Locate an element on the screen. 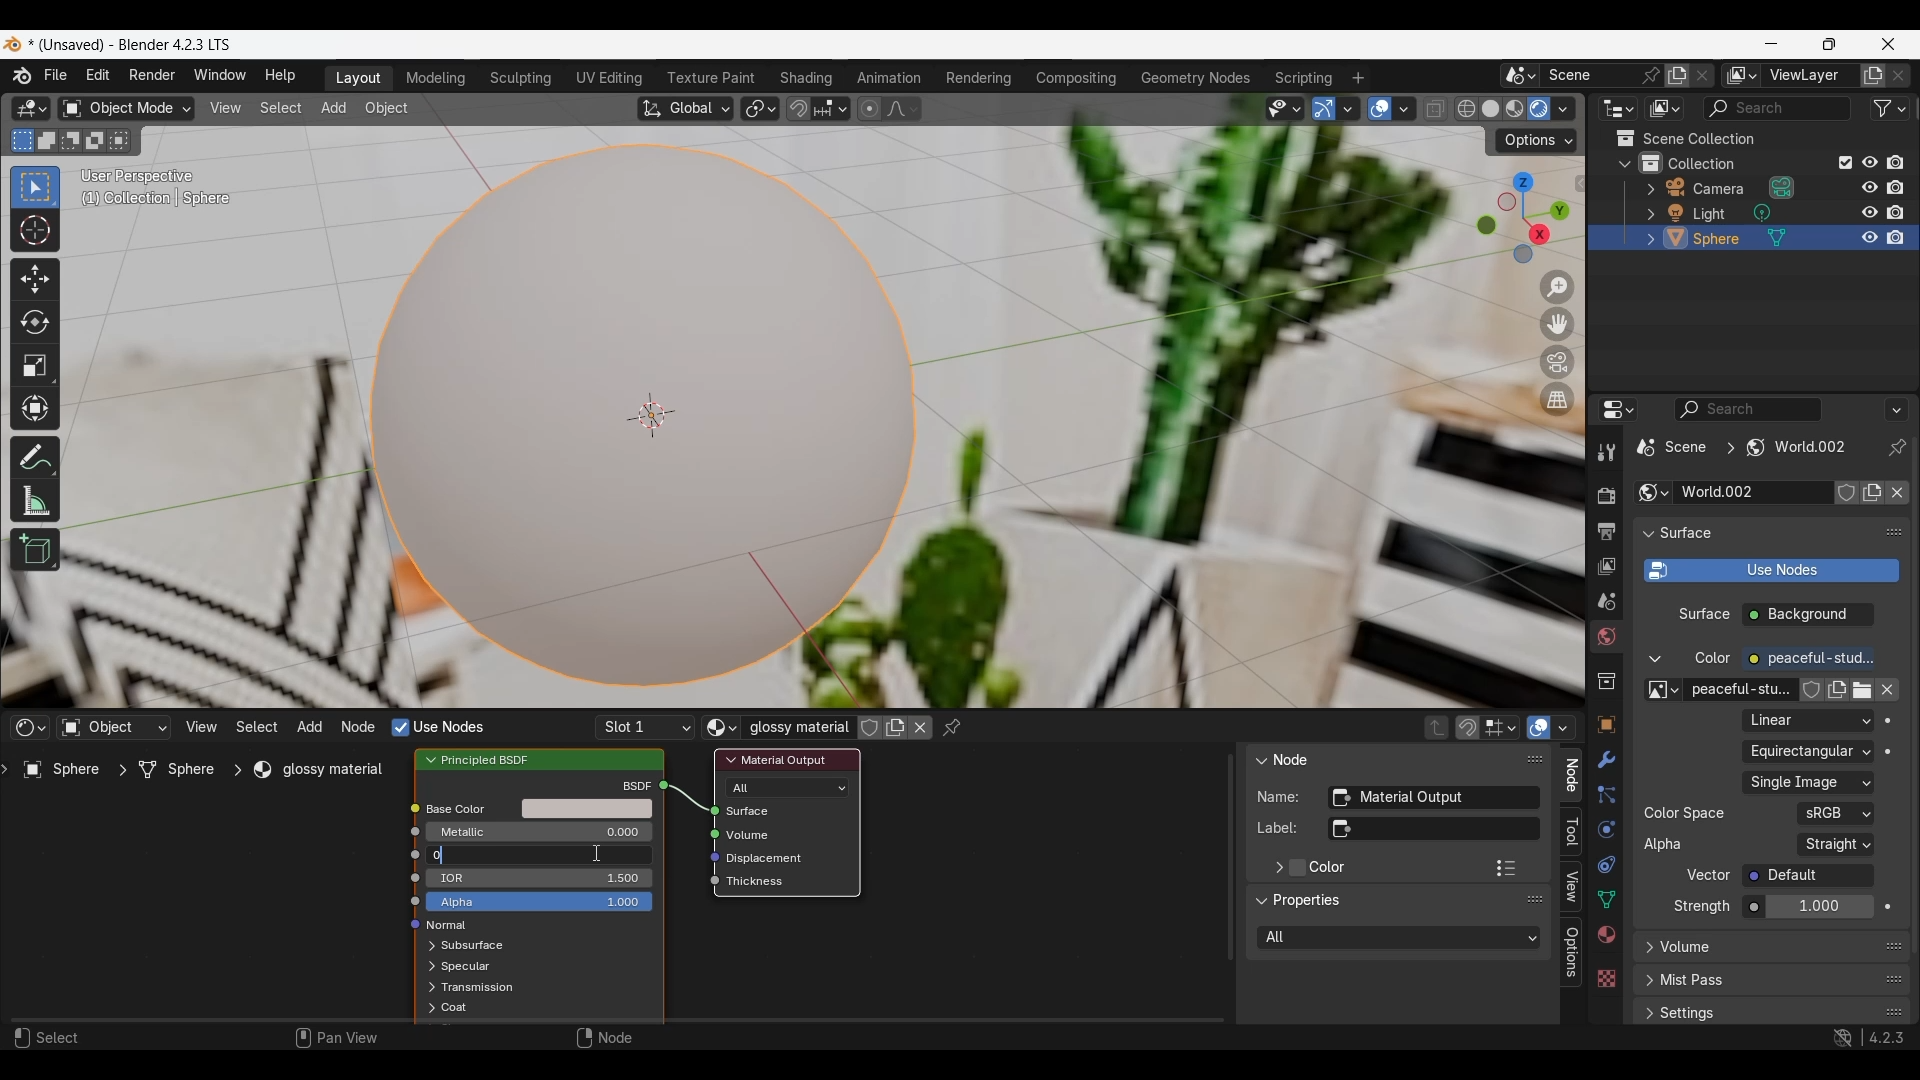 Image resolution: width=1920 pixels, height=1080 pixels. Base color options is located at coordinates (587, 809).